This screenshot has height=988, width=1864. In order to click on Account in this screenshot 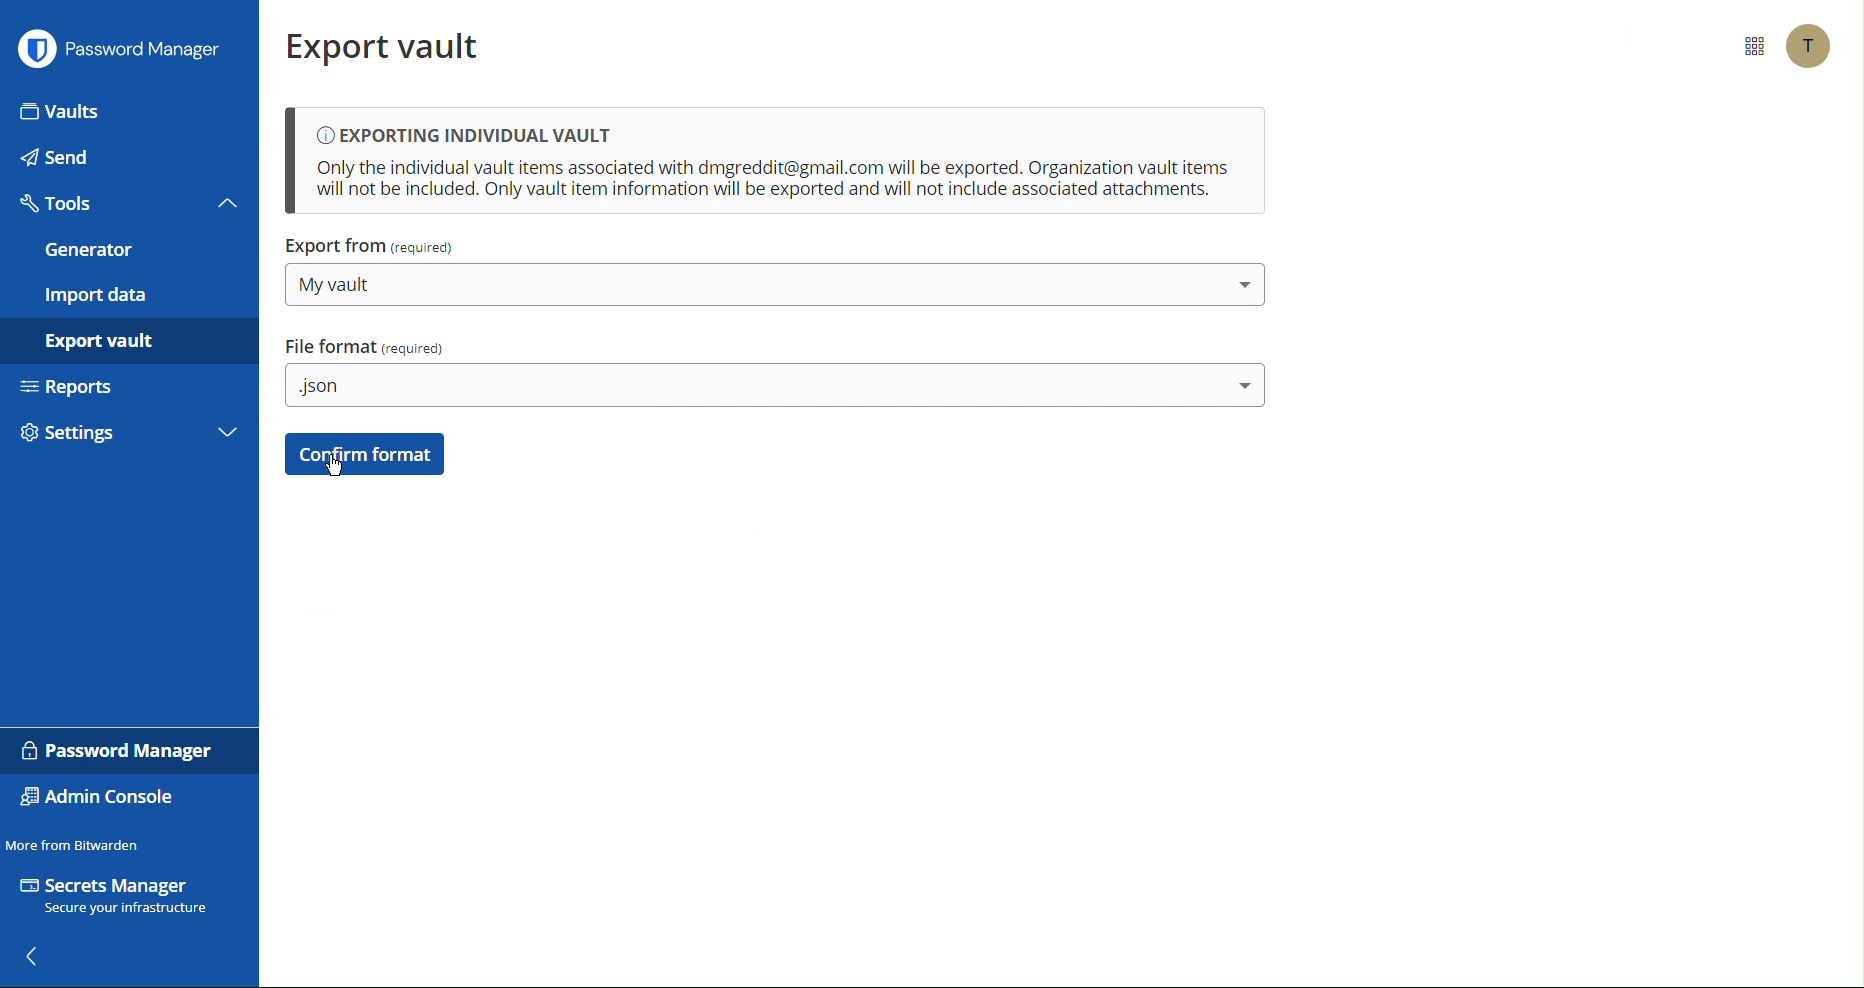, I will do `click(1810, 47)`.